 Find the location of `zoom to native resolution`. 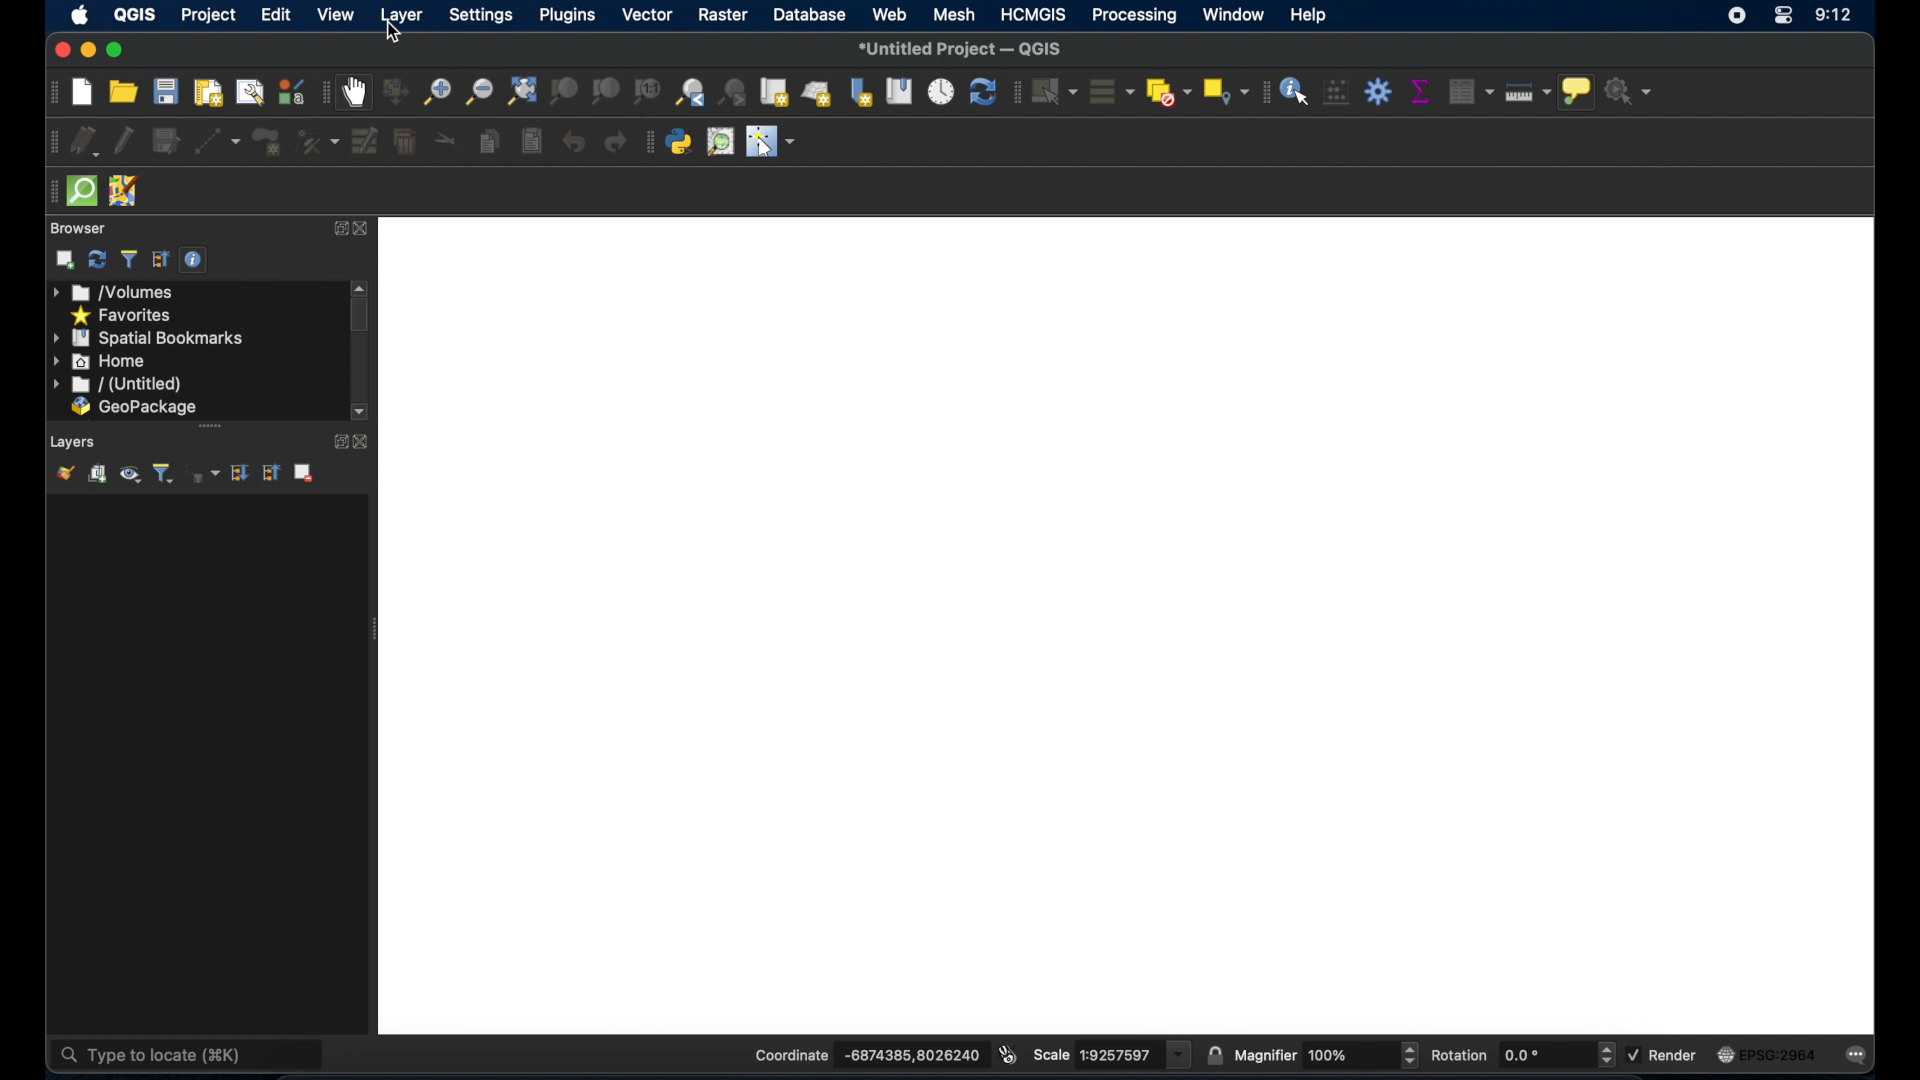

zoom to native resolution is located at coordinates (646, 91).